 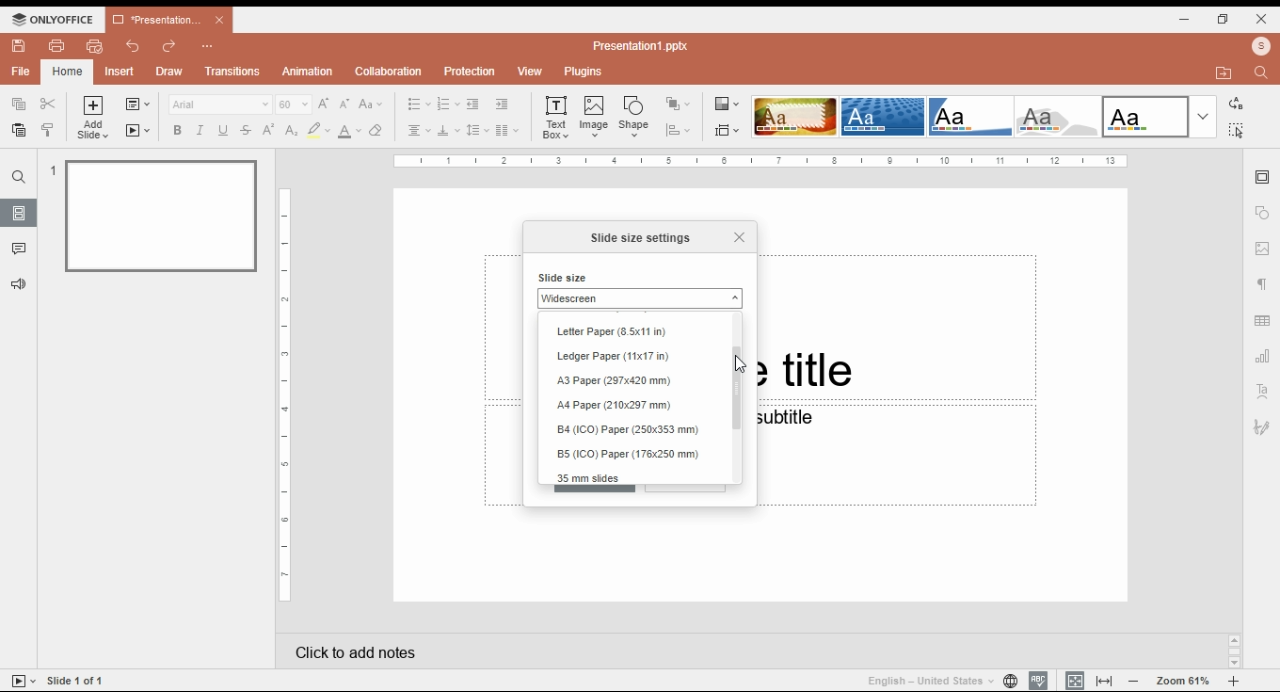 What do you see at coordinates (741, 395) in the screenshot?
I see `scroll bar` at bounding box center [741, 395].